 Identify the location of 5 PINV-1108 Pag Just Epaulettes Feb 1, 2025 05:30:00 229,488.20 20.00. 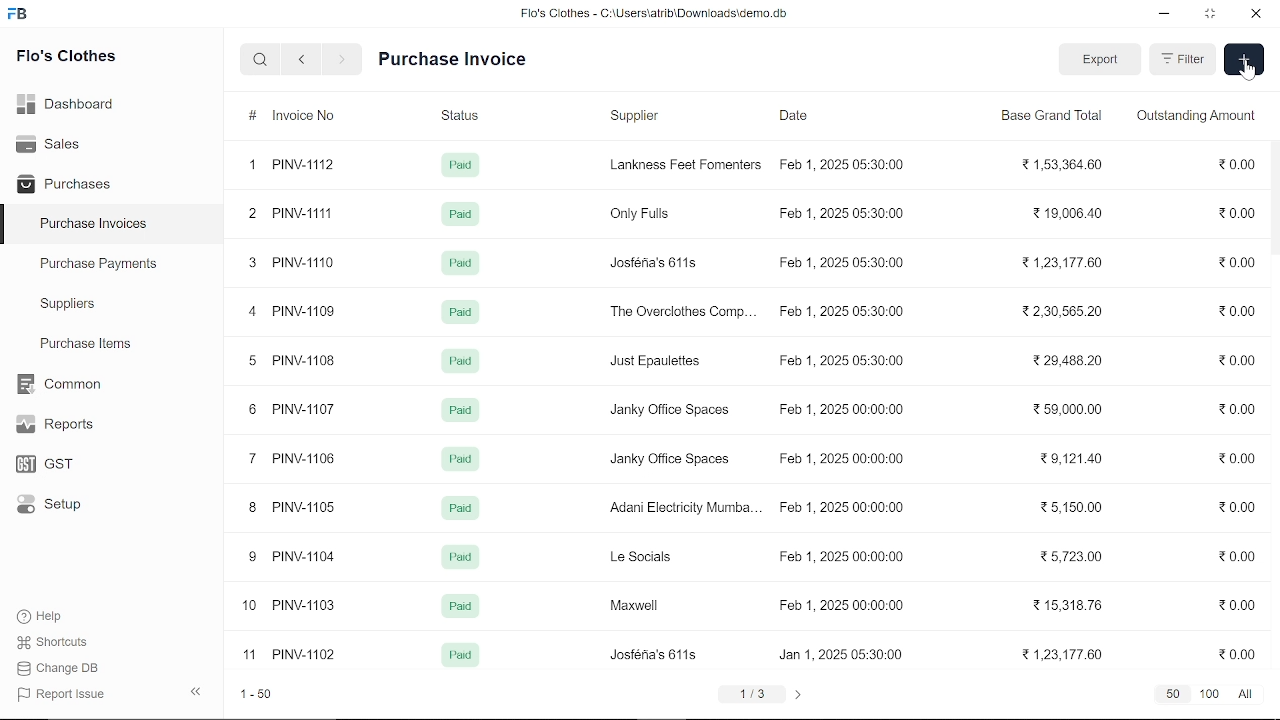
(749, 361).